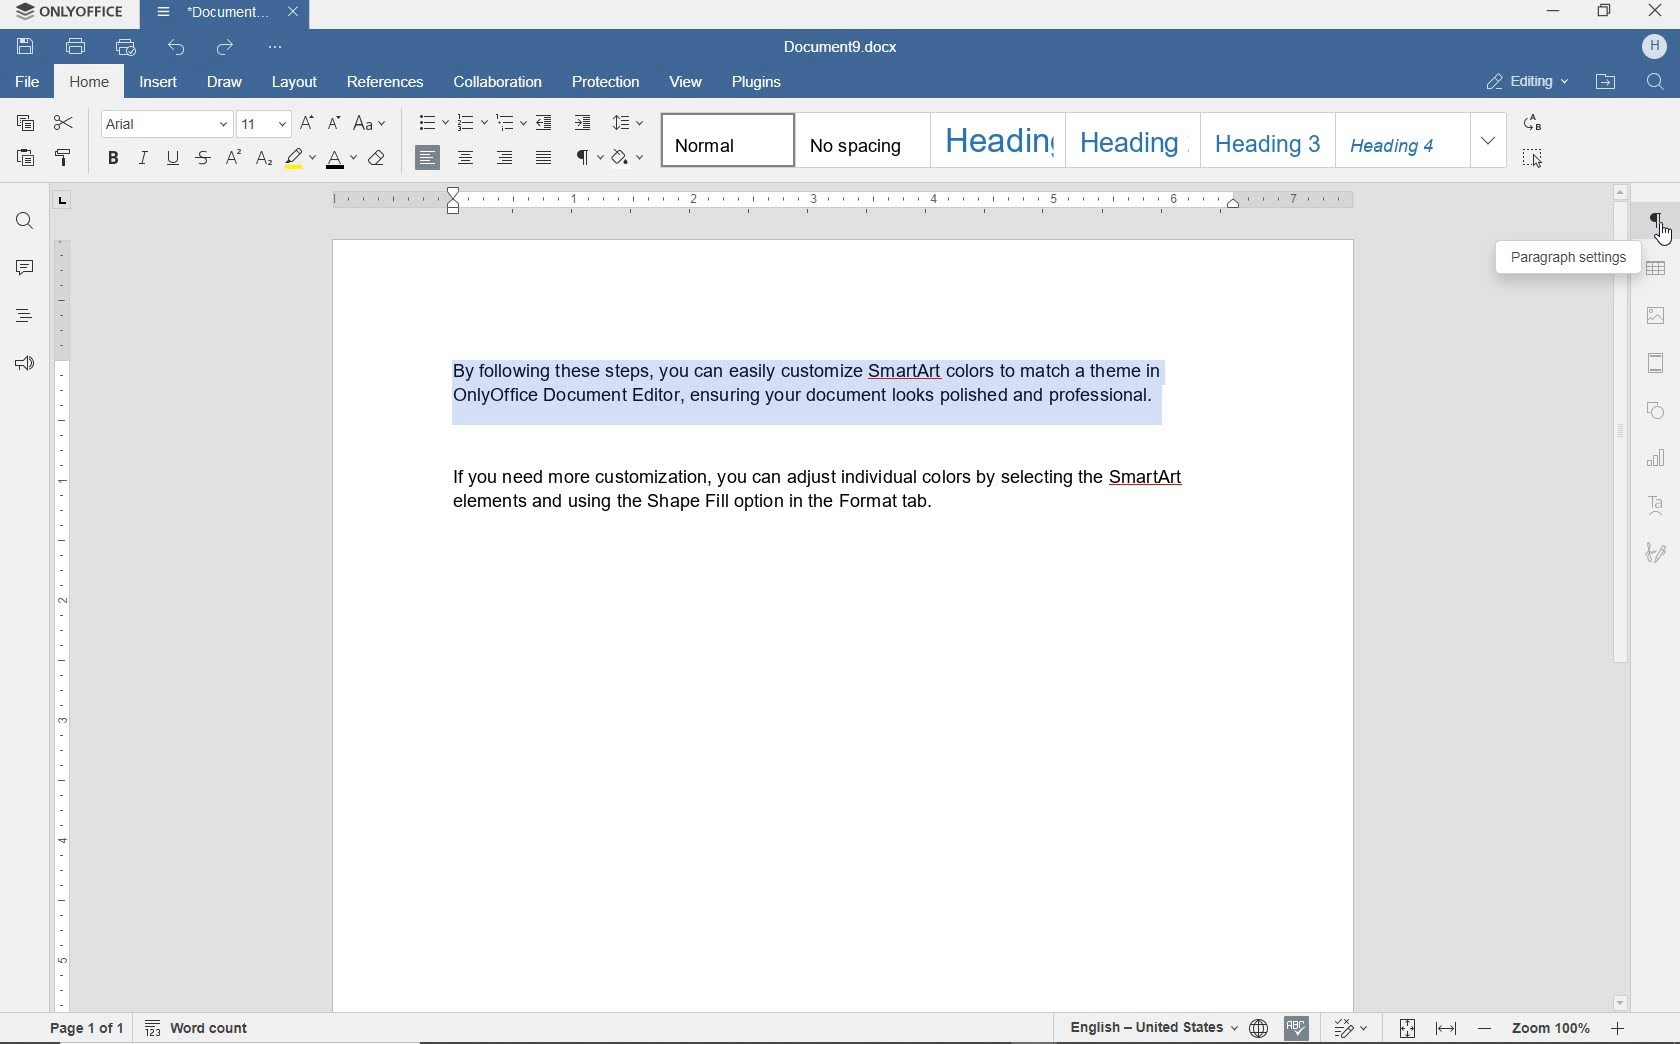 Image resolution: width=1680 pixels, height=1044 pixels. What do you see at coordinates (726, 139) in the screenshot?
I see `normal` at bounding box center [726, 139].